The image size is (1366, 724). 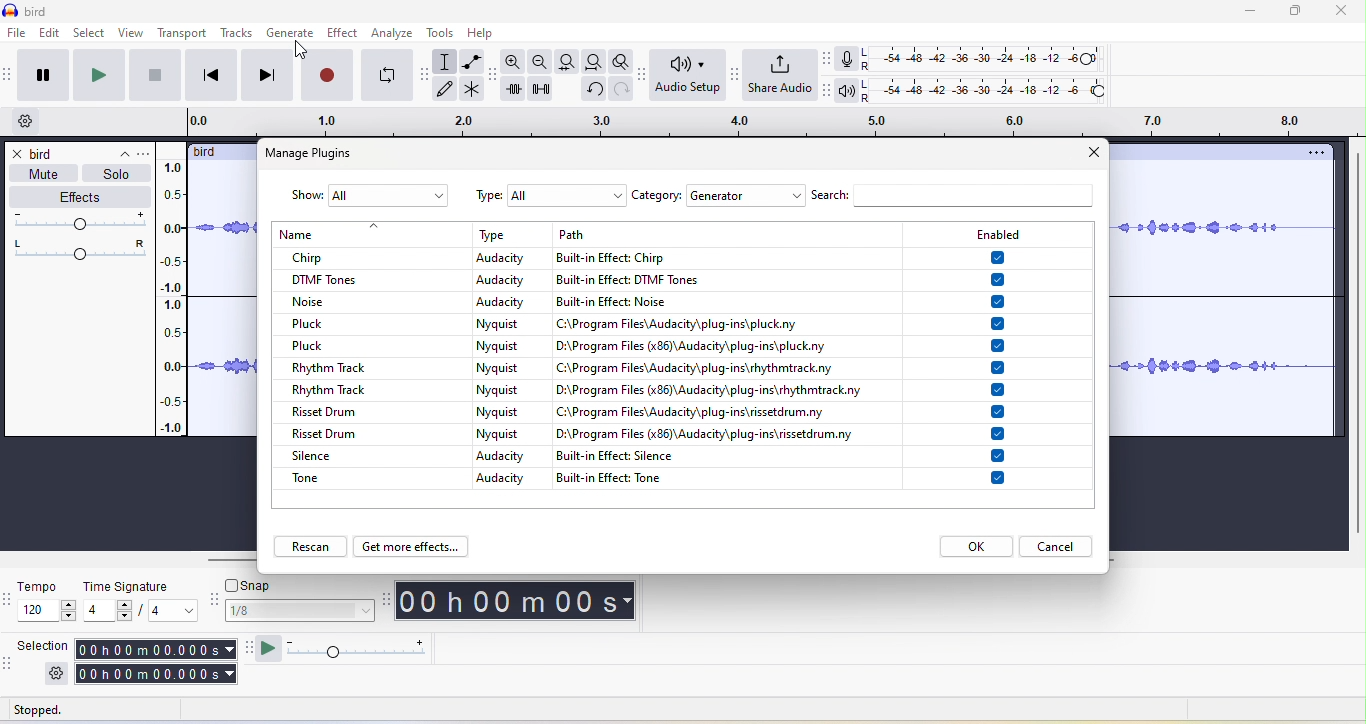 What do you see at coordinates (219, 560) in the screenshot?
I see `horizontal scroll bar` at bounding box center [219, 560].